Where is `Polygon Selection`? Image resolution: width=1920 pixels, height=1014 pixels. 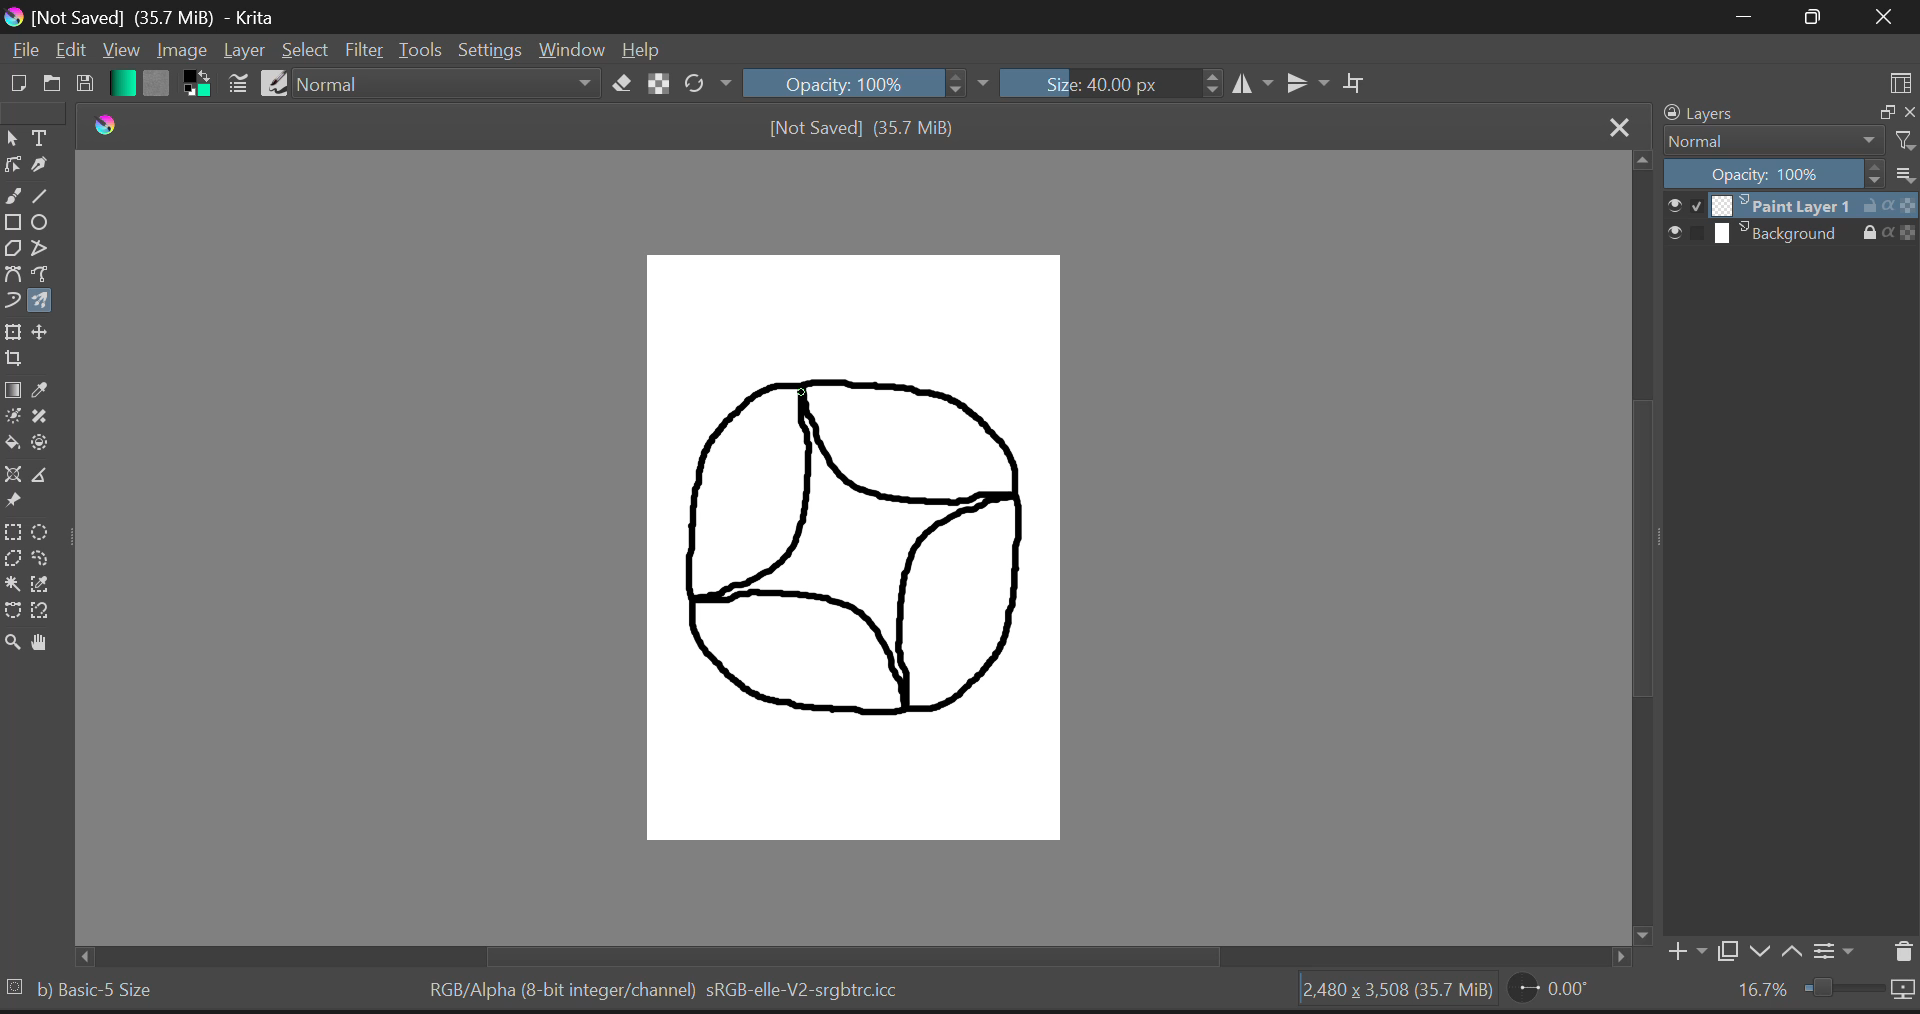
Polygon Selection is located at coordinates (13, 558).